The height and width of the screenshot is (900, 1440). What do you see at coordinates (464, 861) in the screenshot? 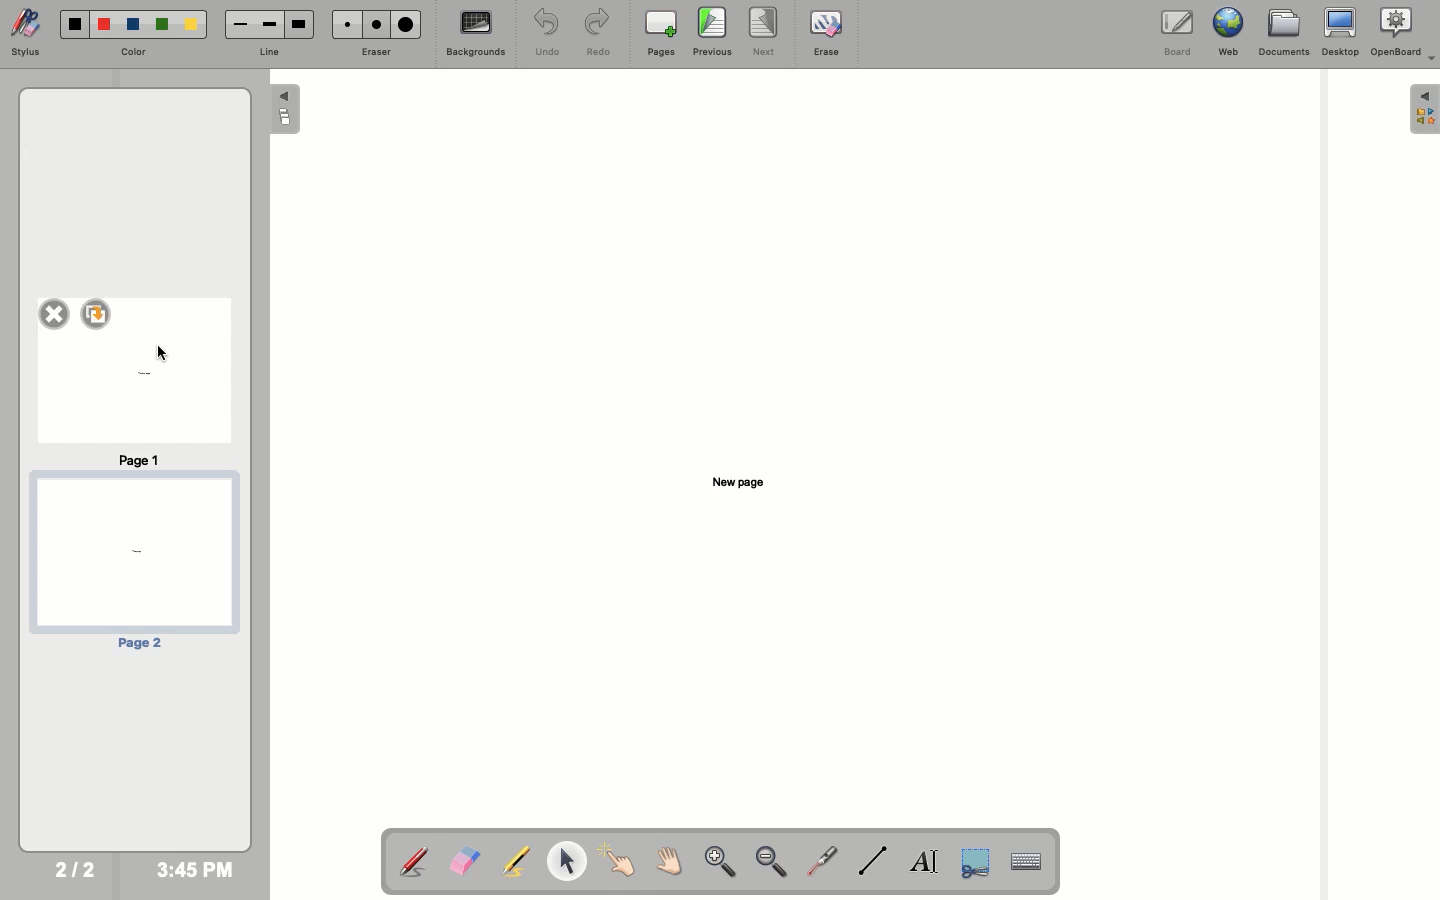
I see `Erase annotation` at bounding box center [464, 861].